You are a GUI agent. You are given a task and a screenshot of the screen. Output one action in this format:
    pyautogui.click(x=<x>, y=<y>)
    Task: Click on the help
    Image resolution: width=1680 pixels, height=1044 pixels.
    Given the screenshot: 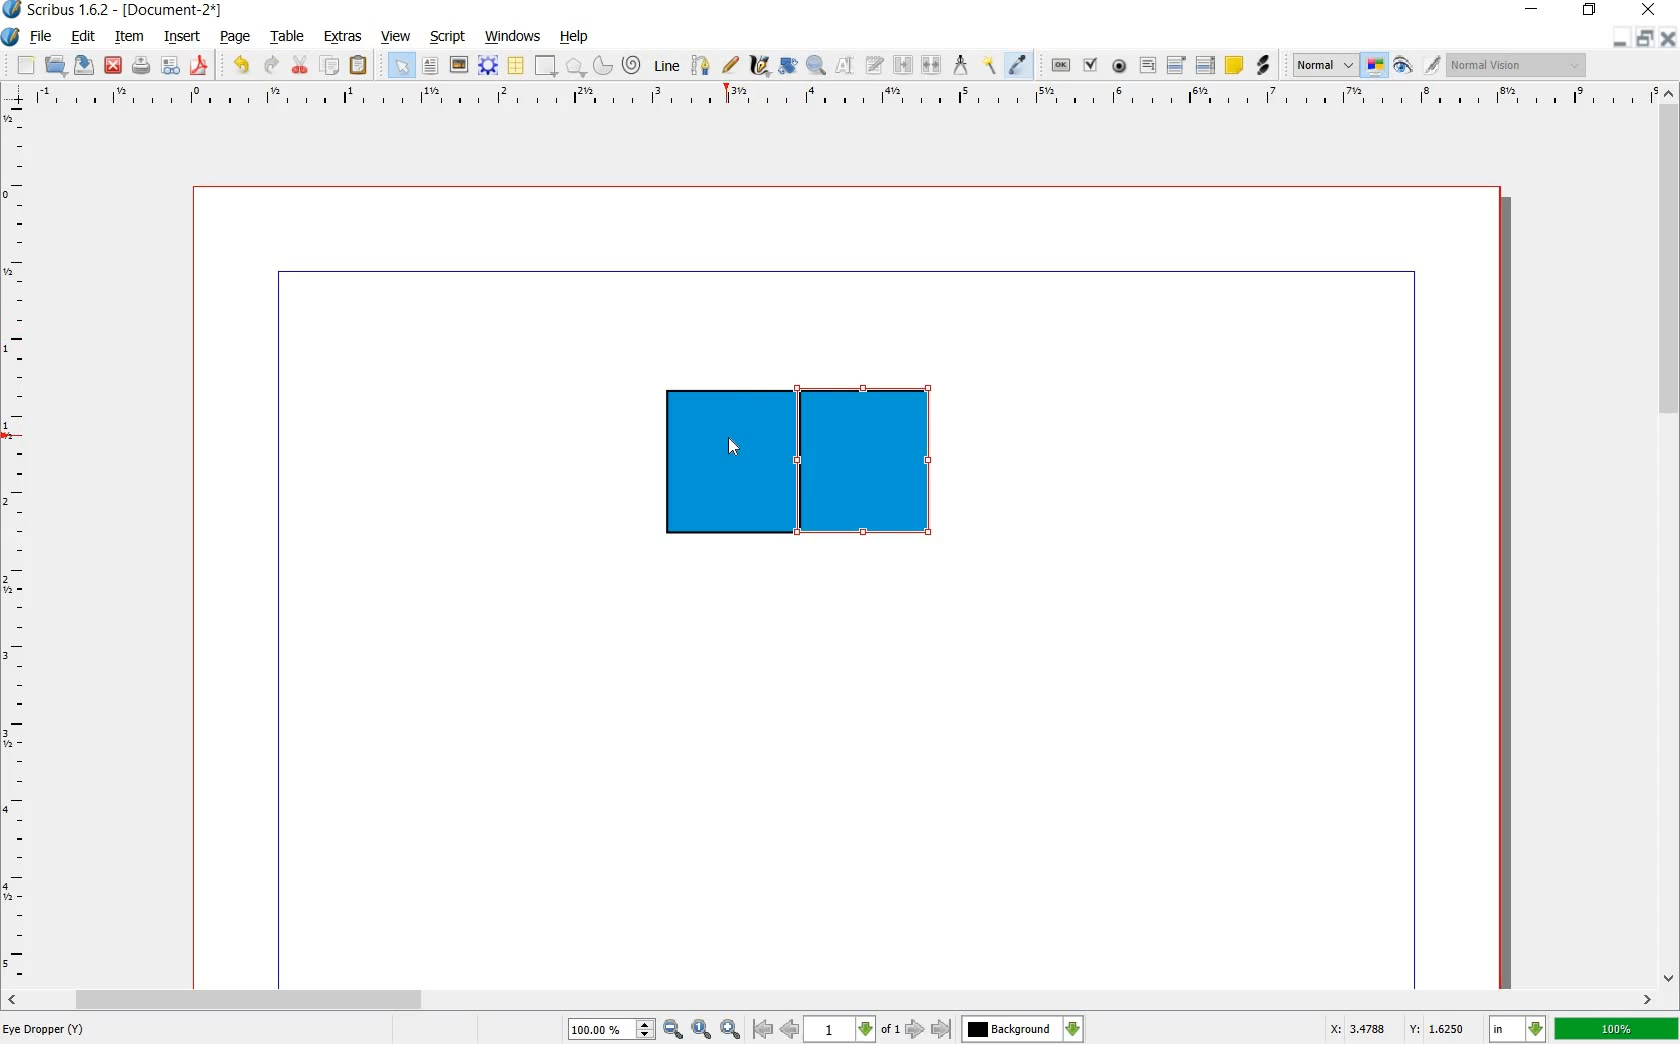 What is the action you would take?
    pyautogui.click(x=571, y=37)
    